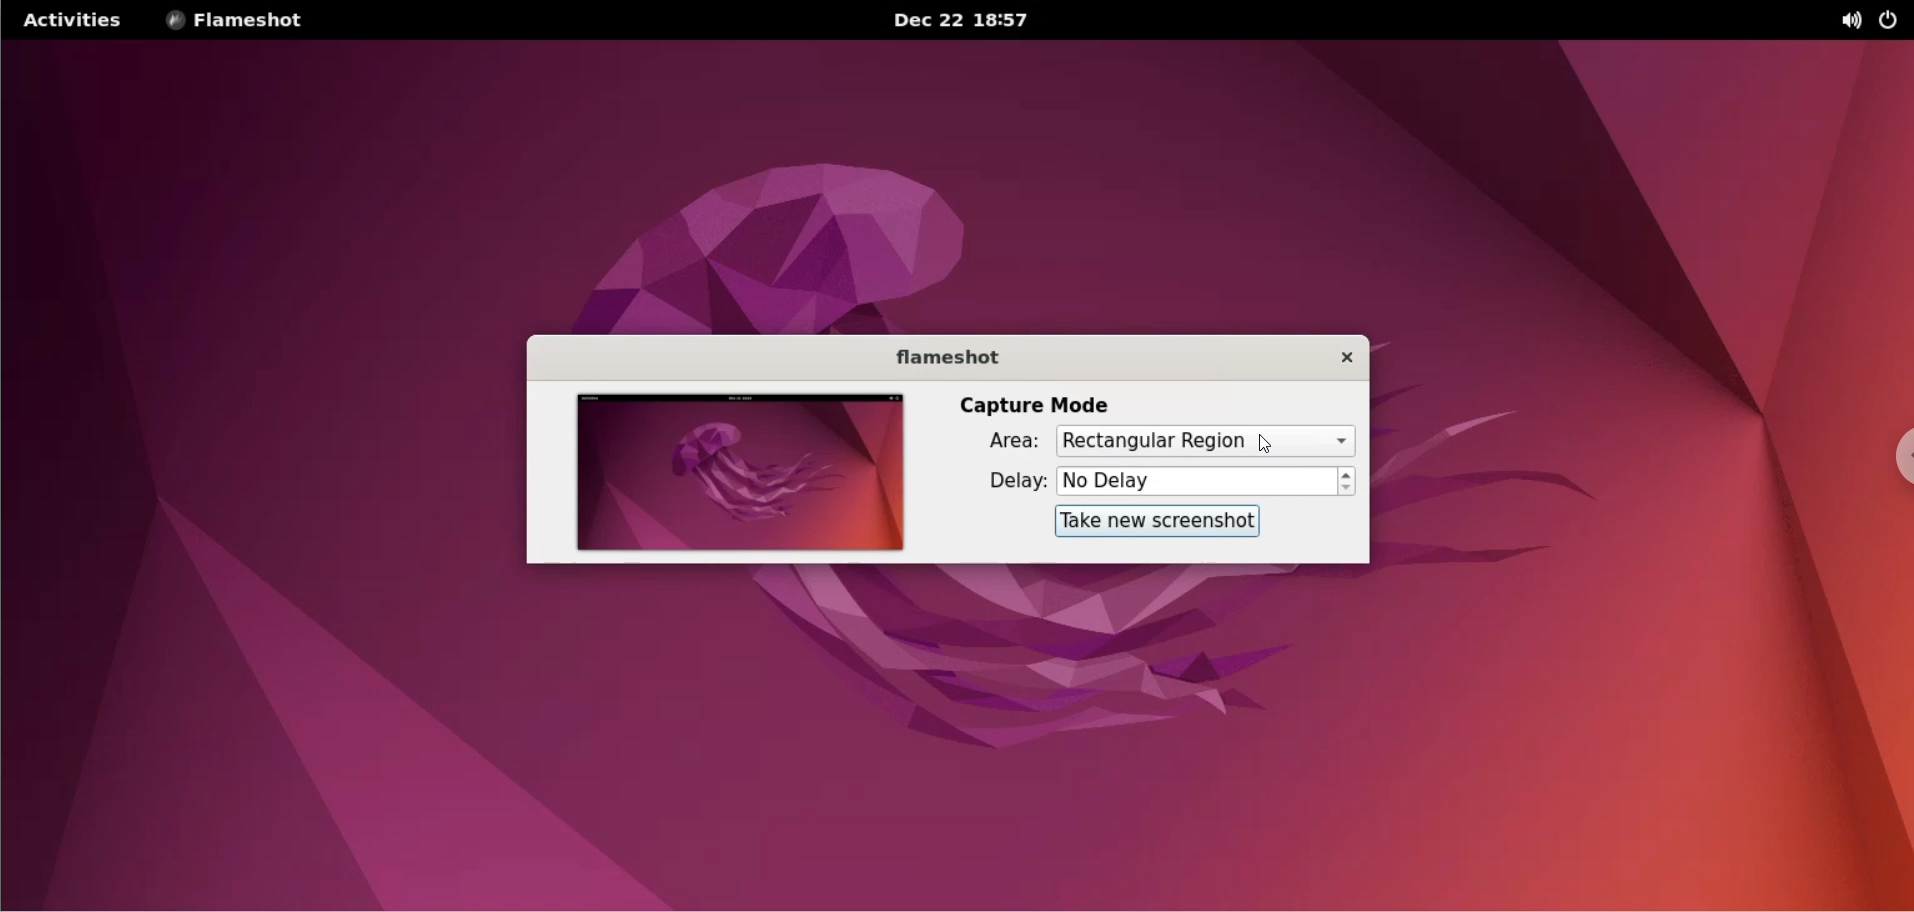 This screenshot has width=1914, height=912. Describe the element at coordinates (1893, 20) in the screenshot. I see `power options navigations` at that location.